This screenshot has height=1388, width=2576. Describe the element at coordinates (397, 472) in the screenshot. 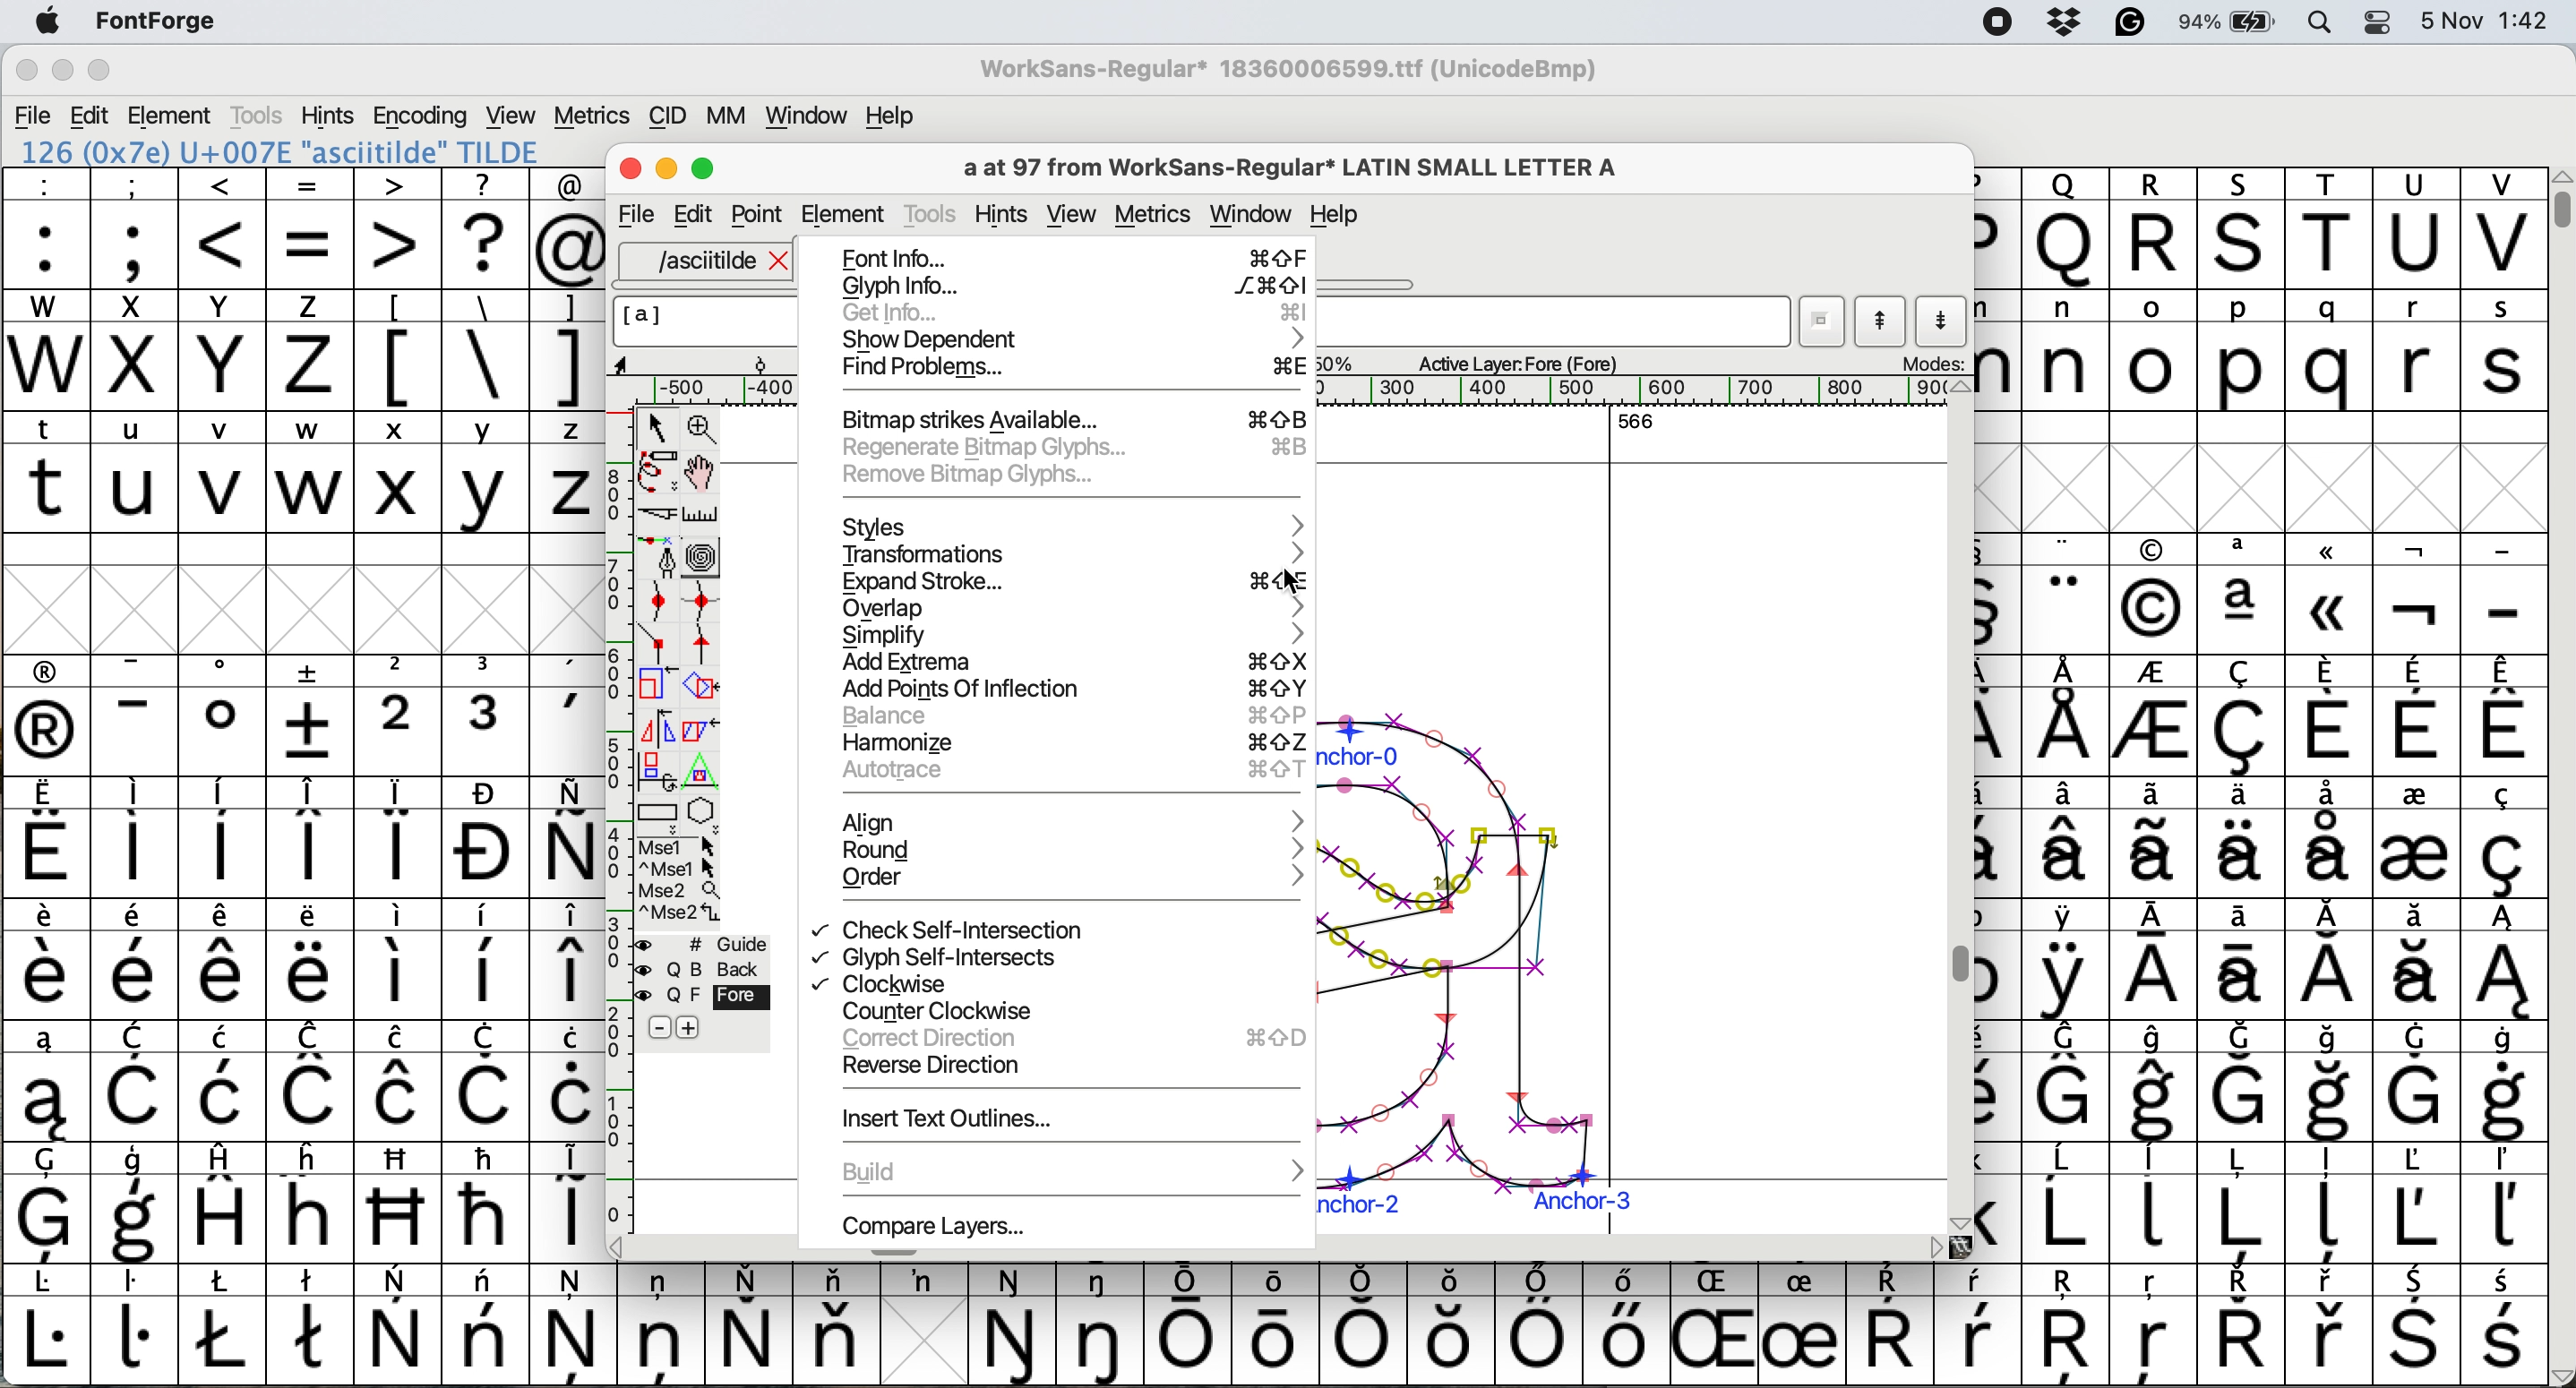

I see `x` at that location.